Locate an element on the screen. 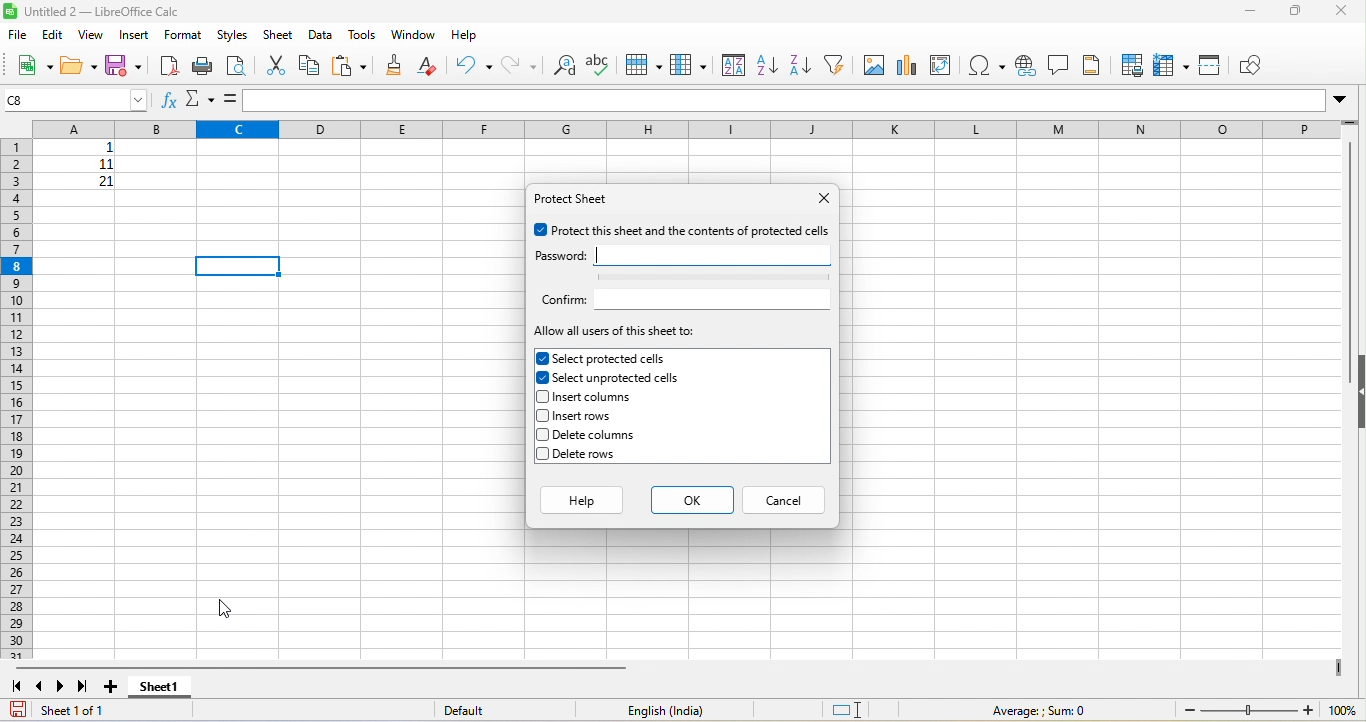 The width and height of the screenshot is (1366, 722). pivot table is located at coordinates (942, 64).